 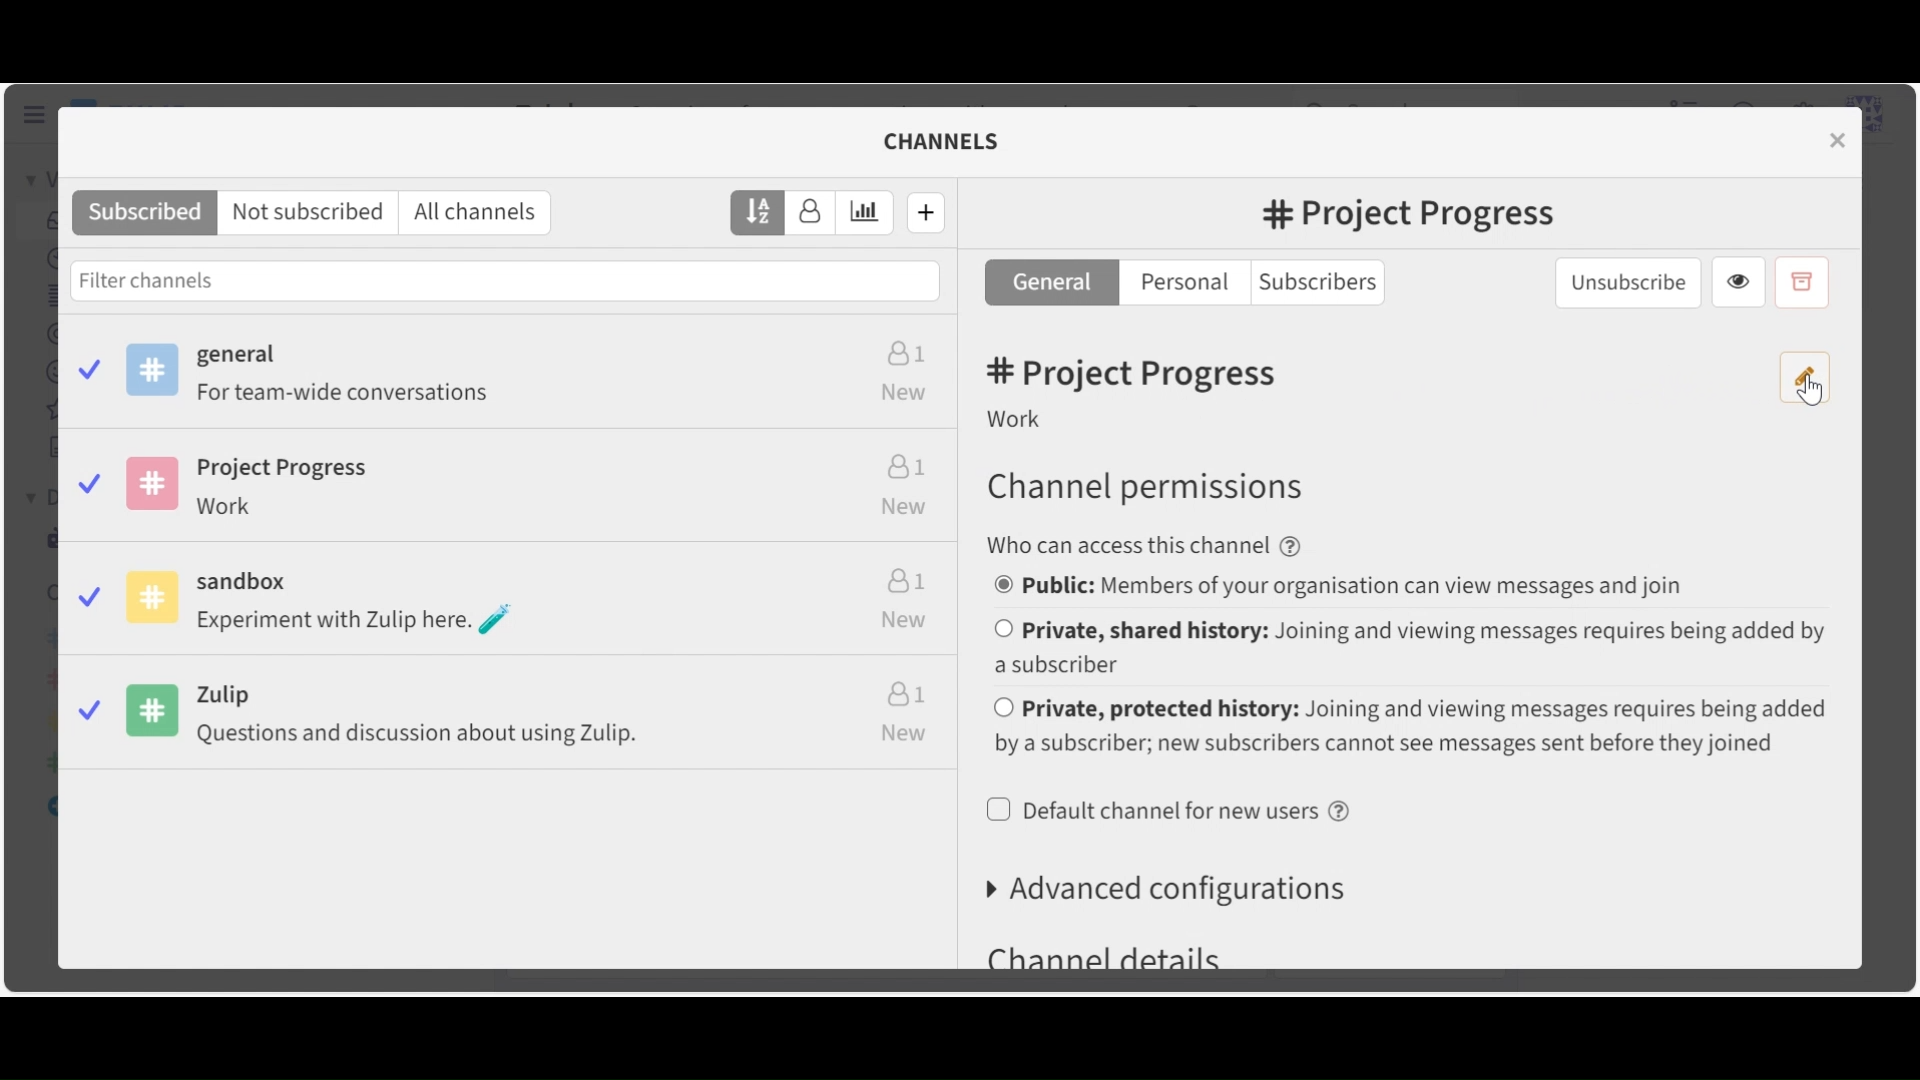 What do you see at coordinates (863, 212) in the screenshot?
I see `Sort by weekly estimated traffic` at bounding box center [863, 212].